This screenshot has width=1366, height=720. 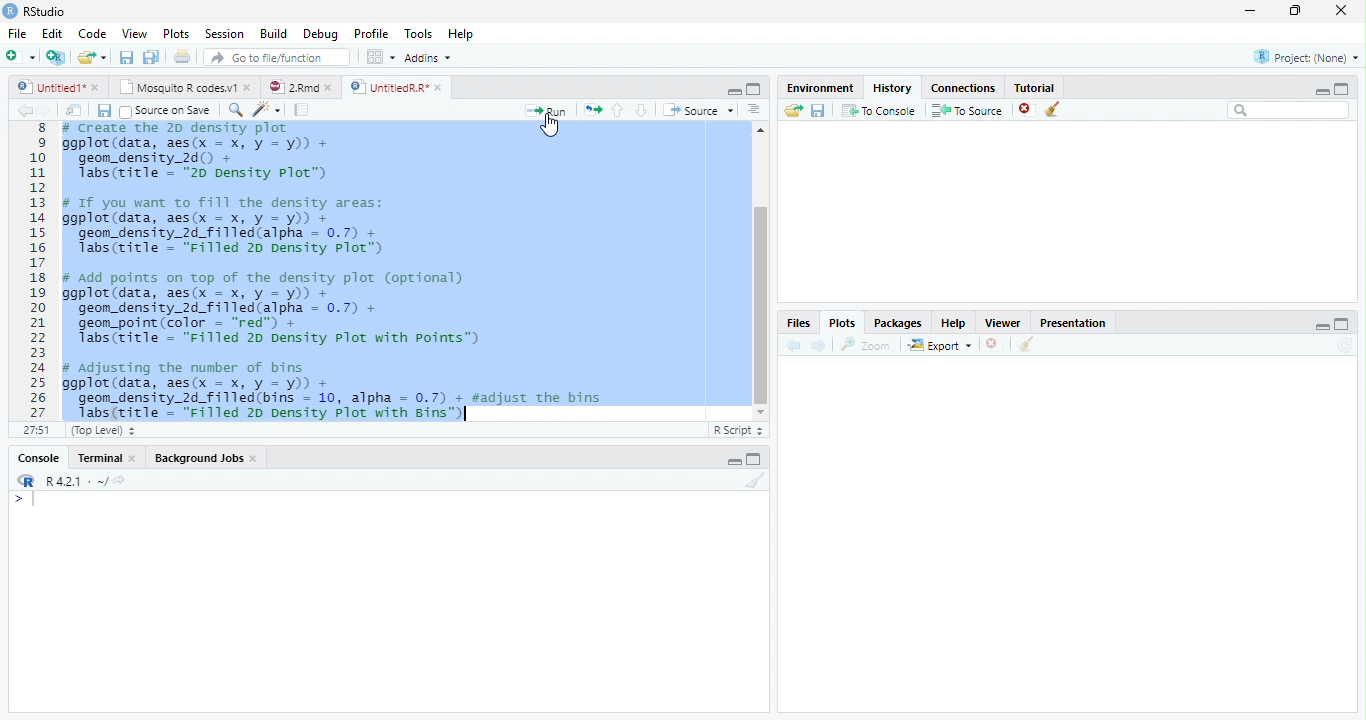 What do you see at coordinates (1319, 91) in the screenshot?
I see `minimize` at bounding box center [1319, 91].